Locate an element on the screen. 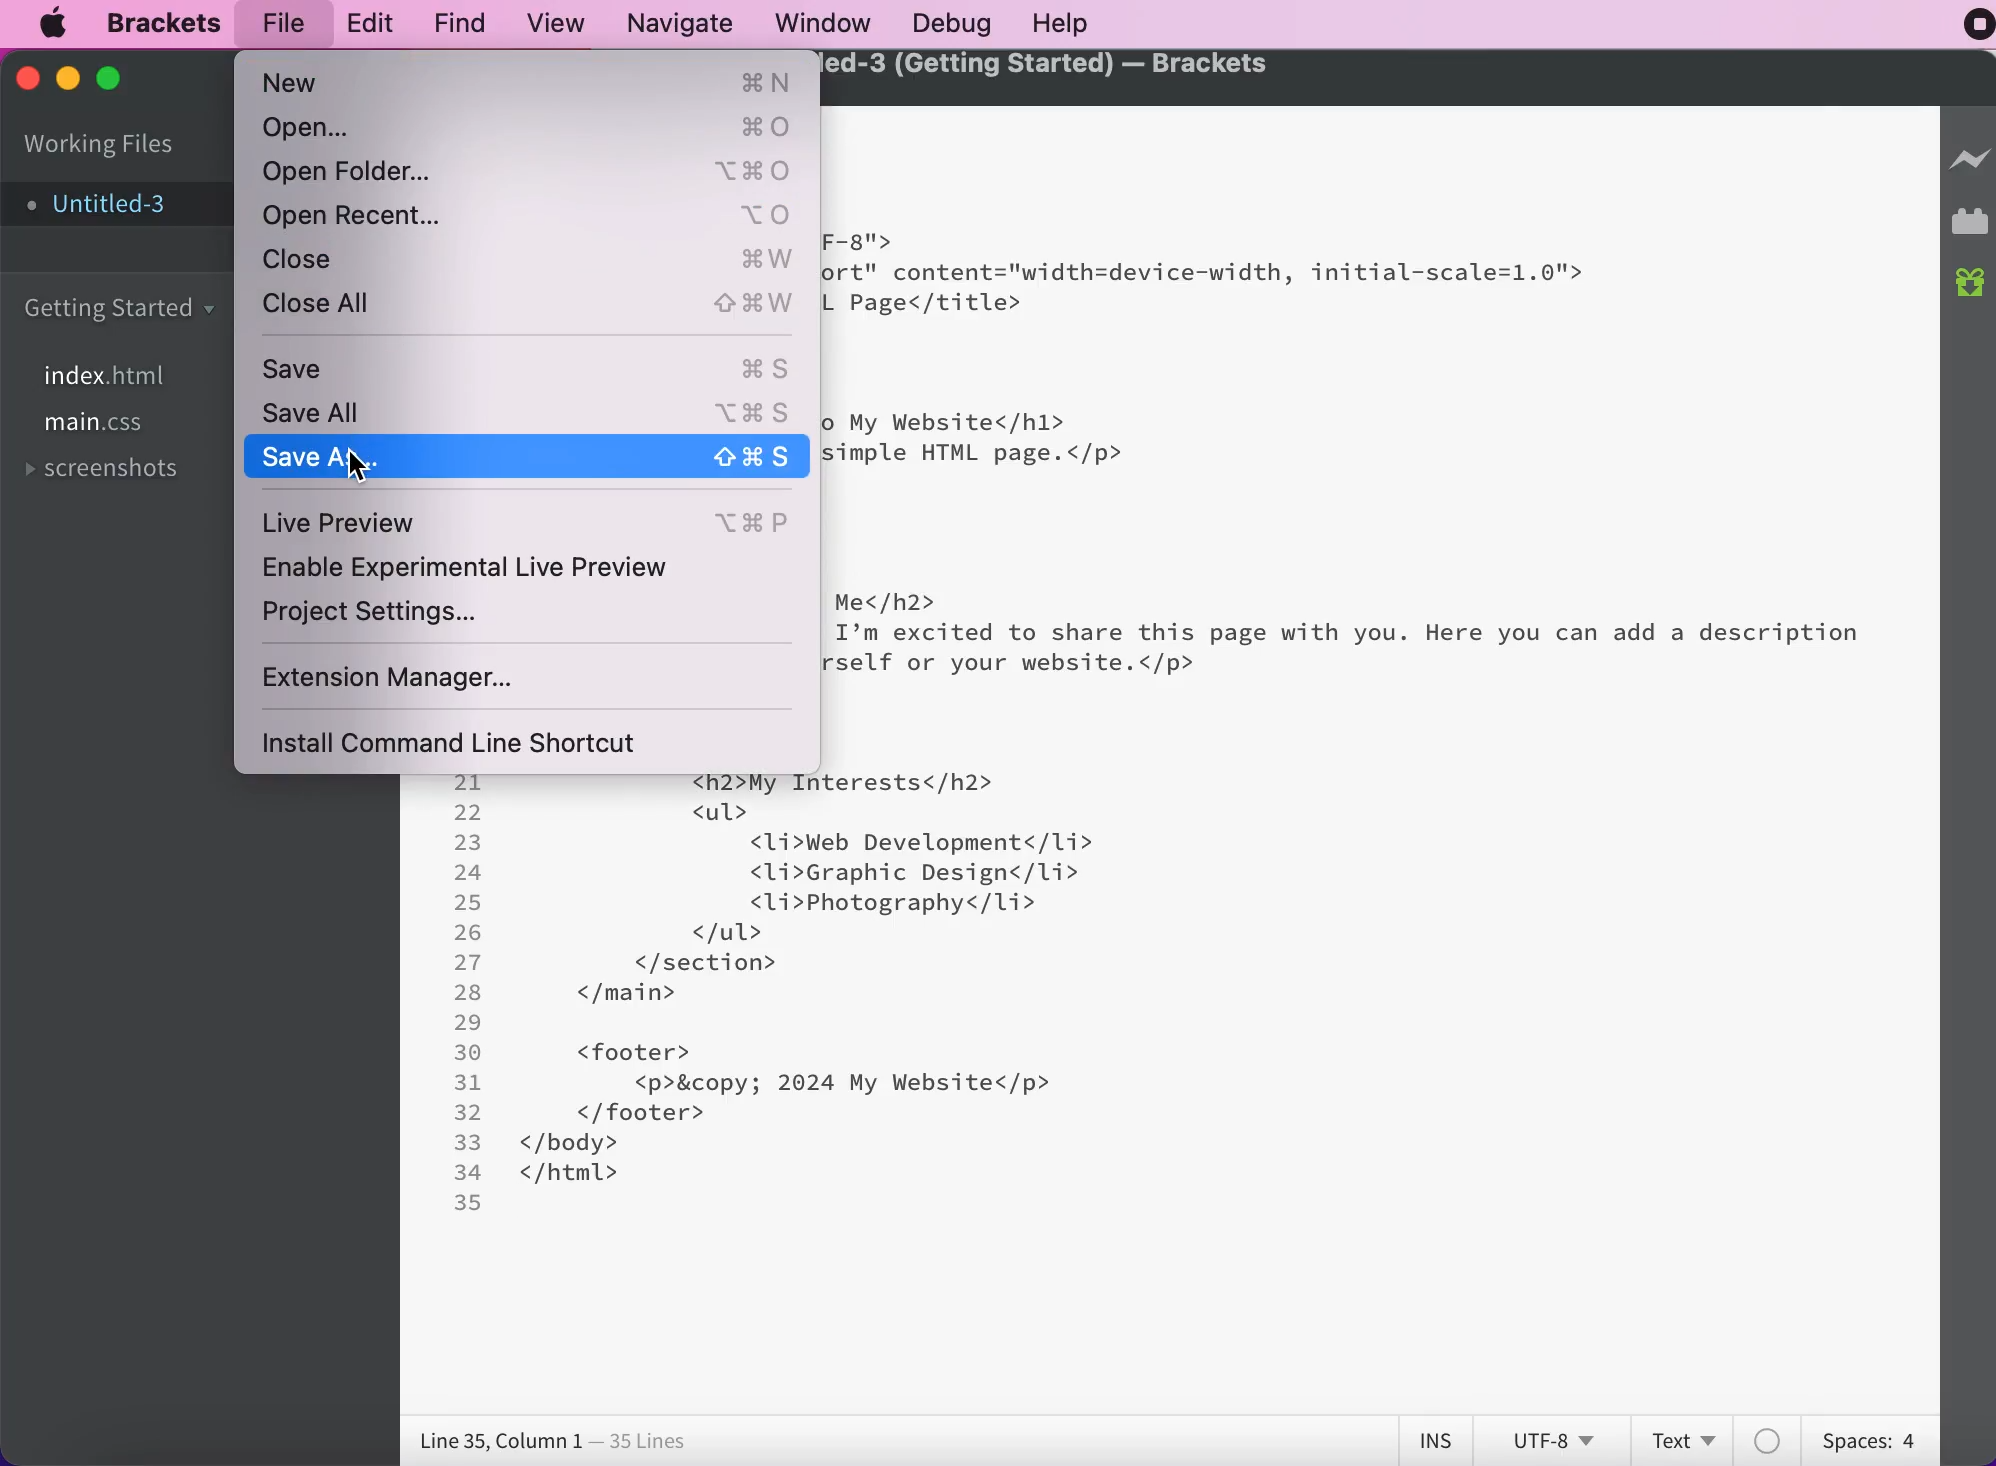  22 is located at coordinates (467, 813).